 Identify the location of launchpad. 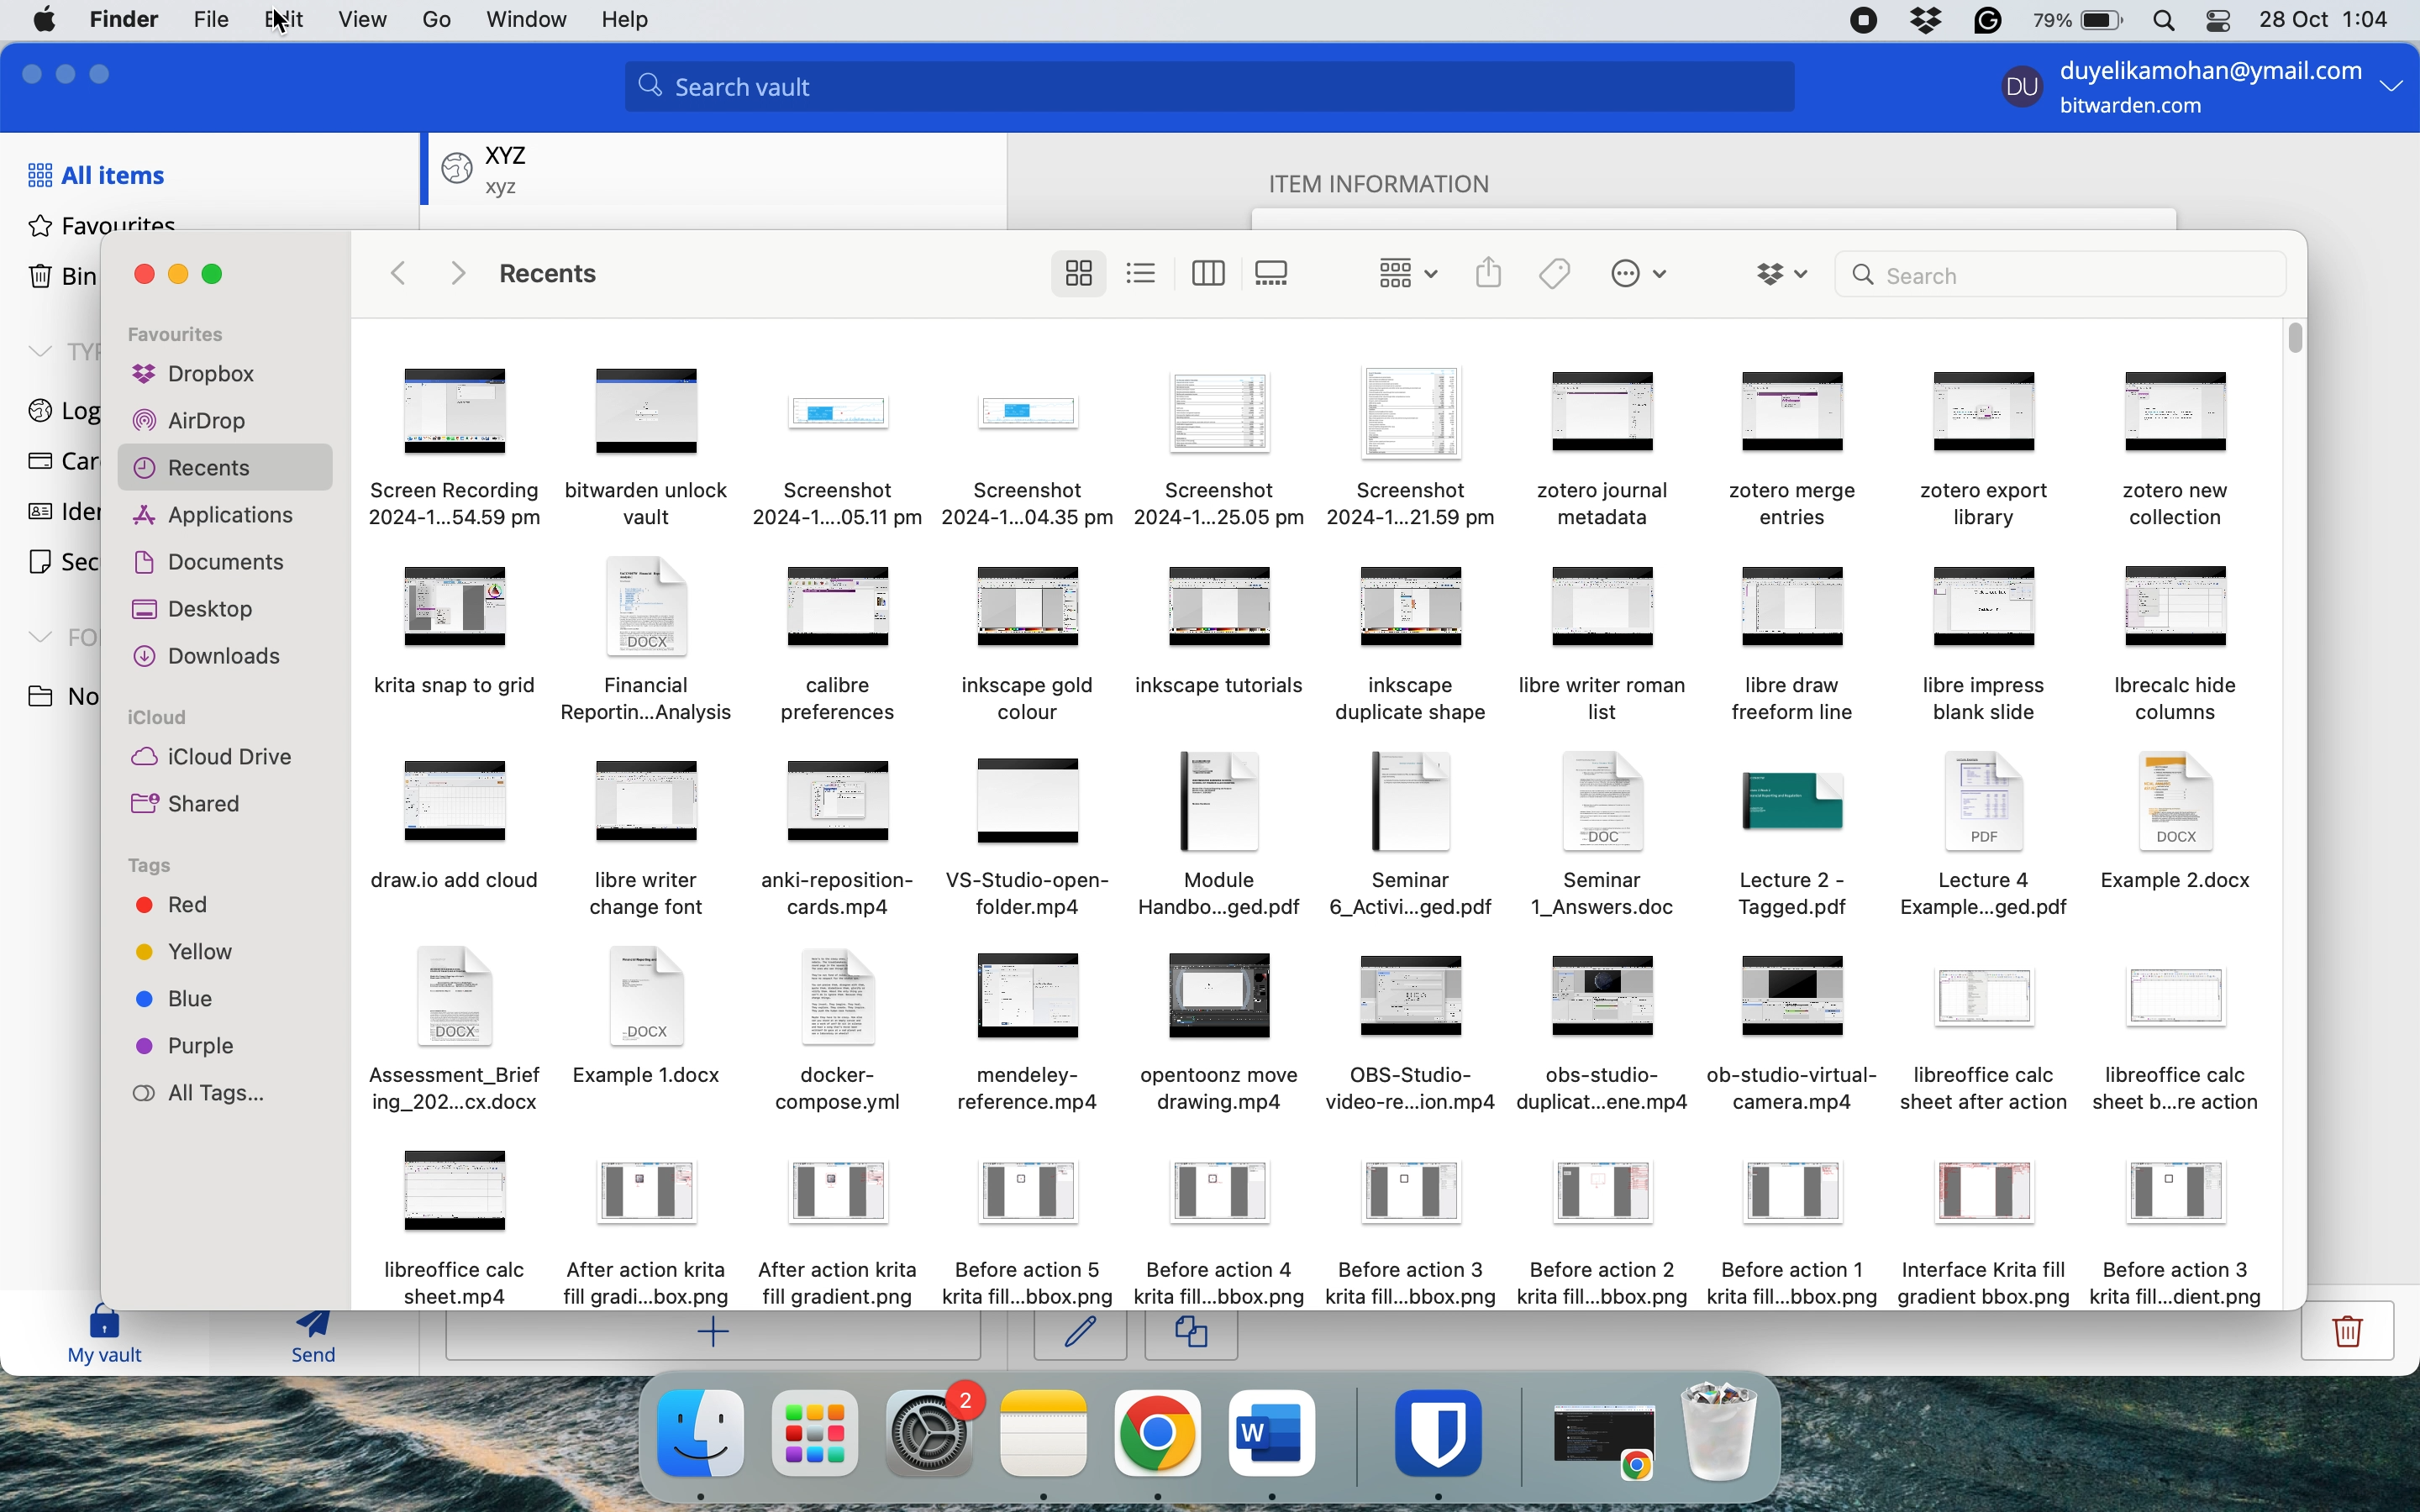
(815, 1432).